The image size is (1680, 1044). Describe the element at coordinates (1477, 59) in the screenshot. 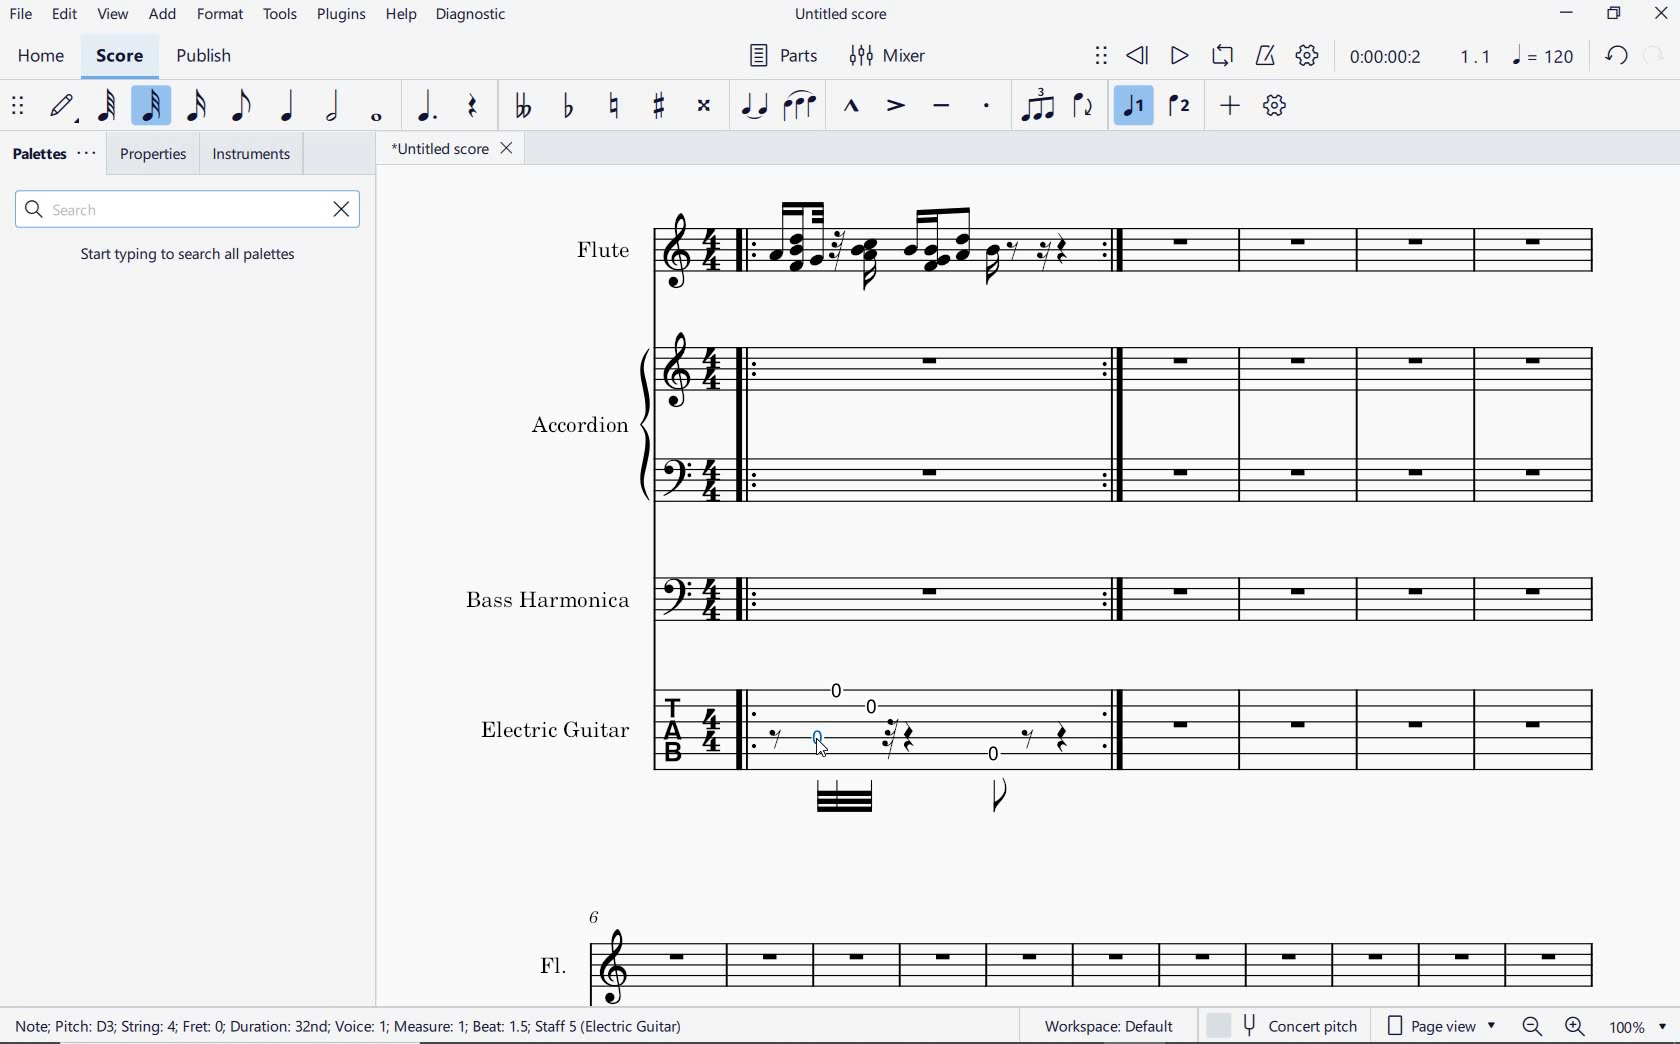

I see `Playback speed` at that location.